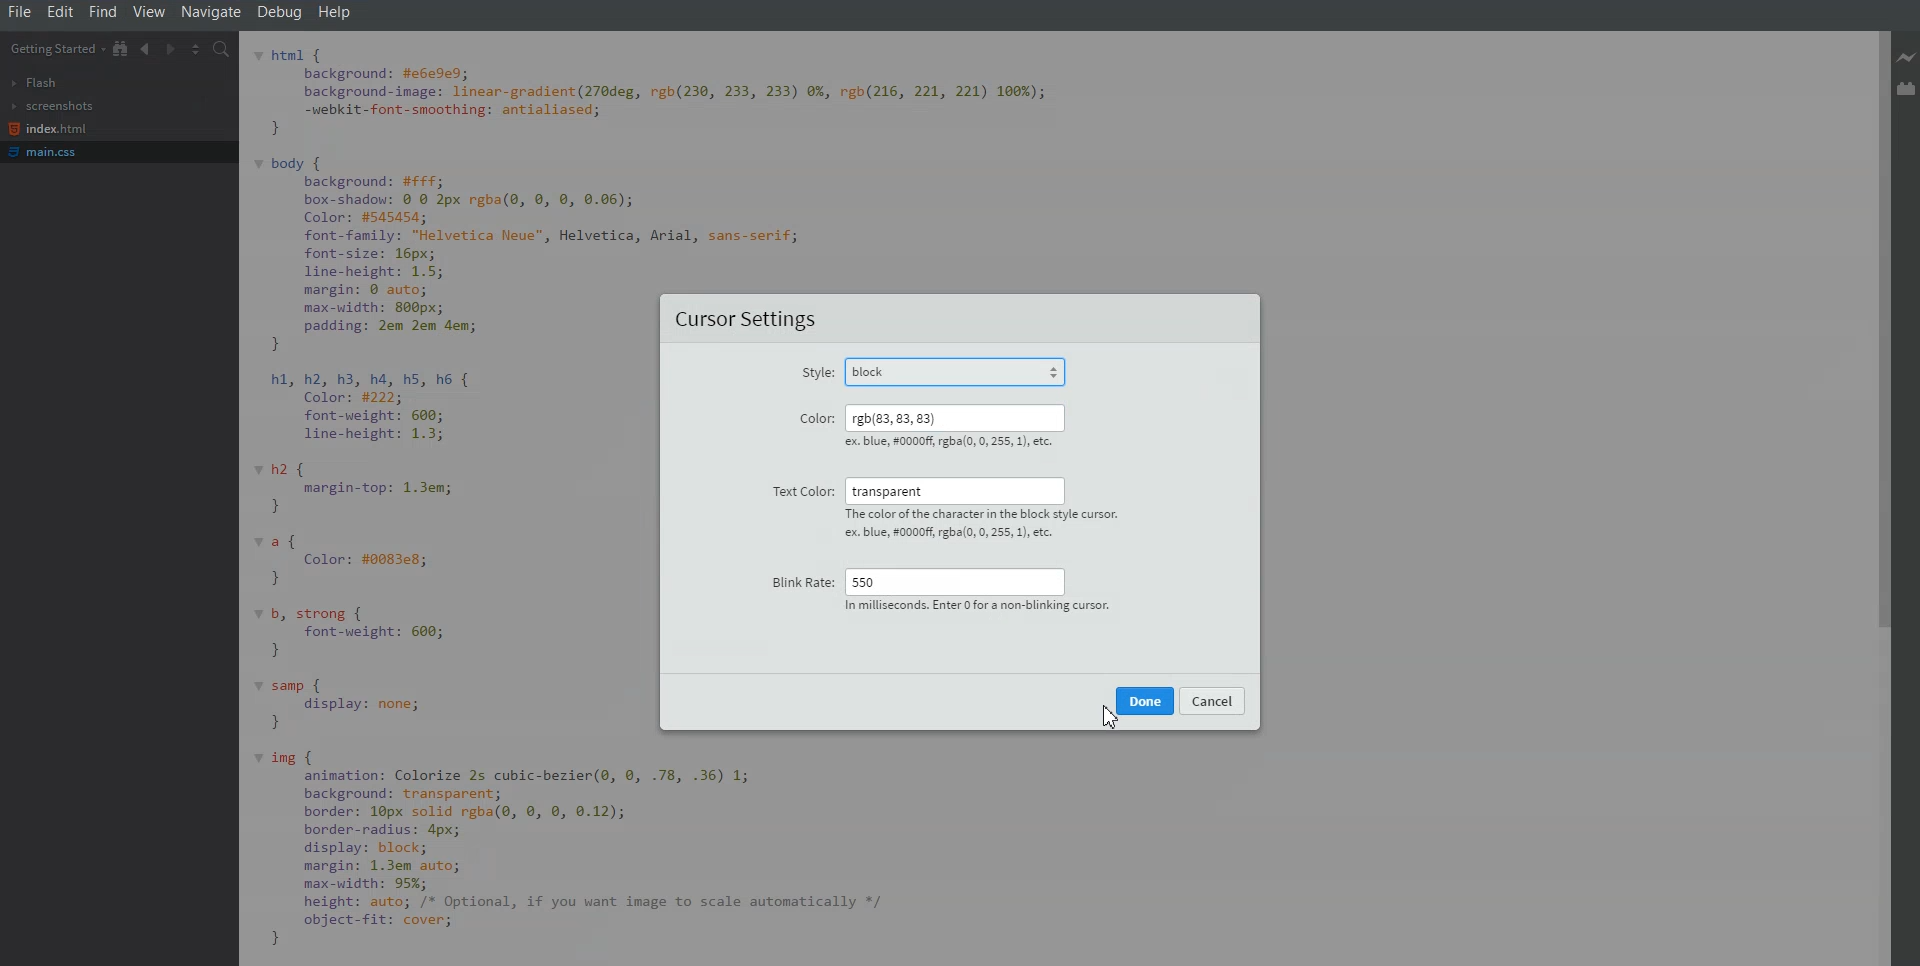 The height and width of the screenshot is (966, 1920). I want to click on Style, so click(816, 375).